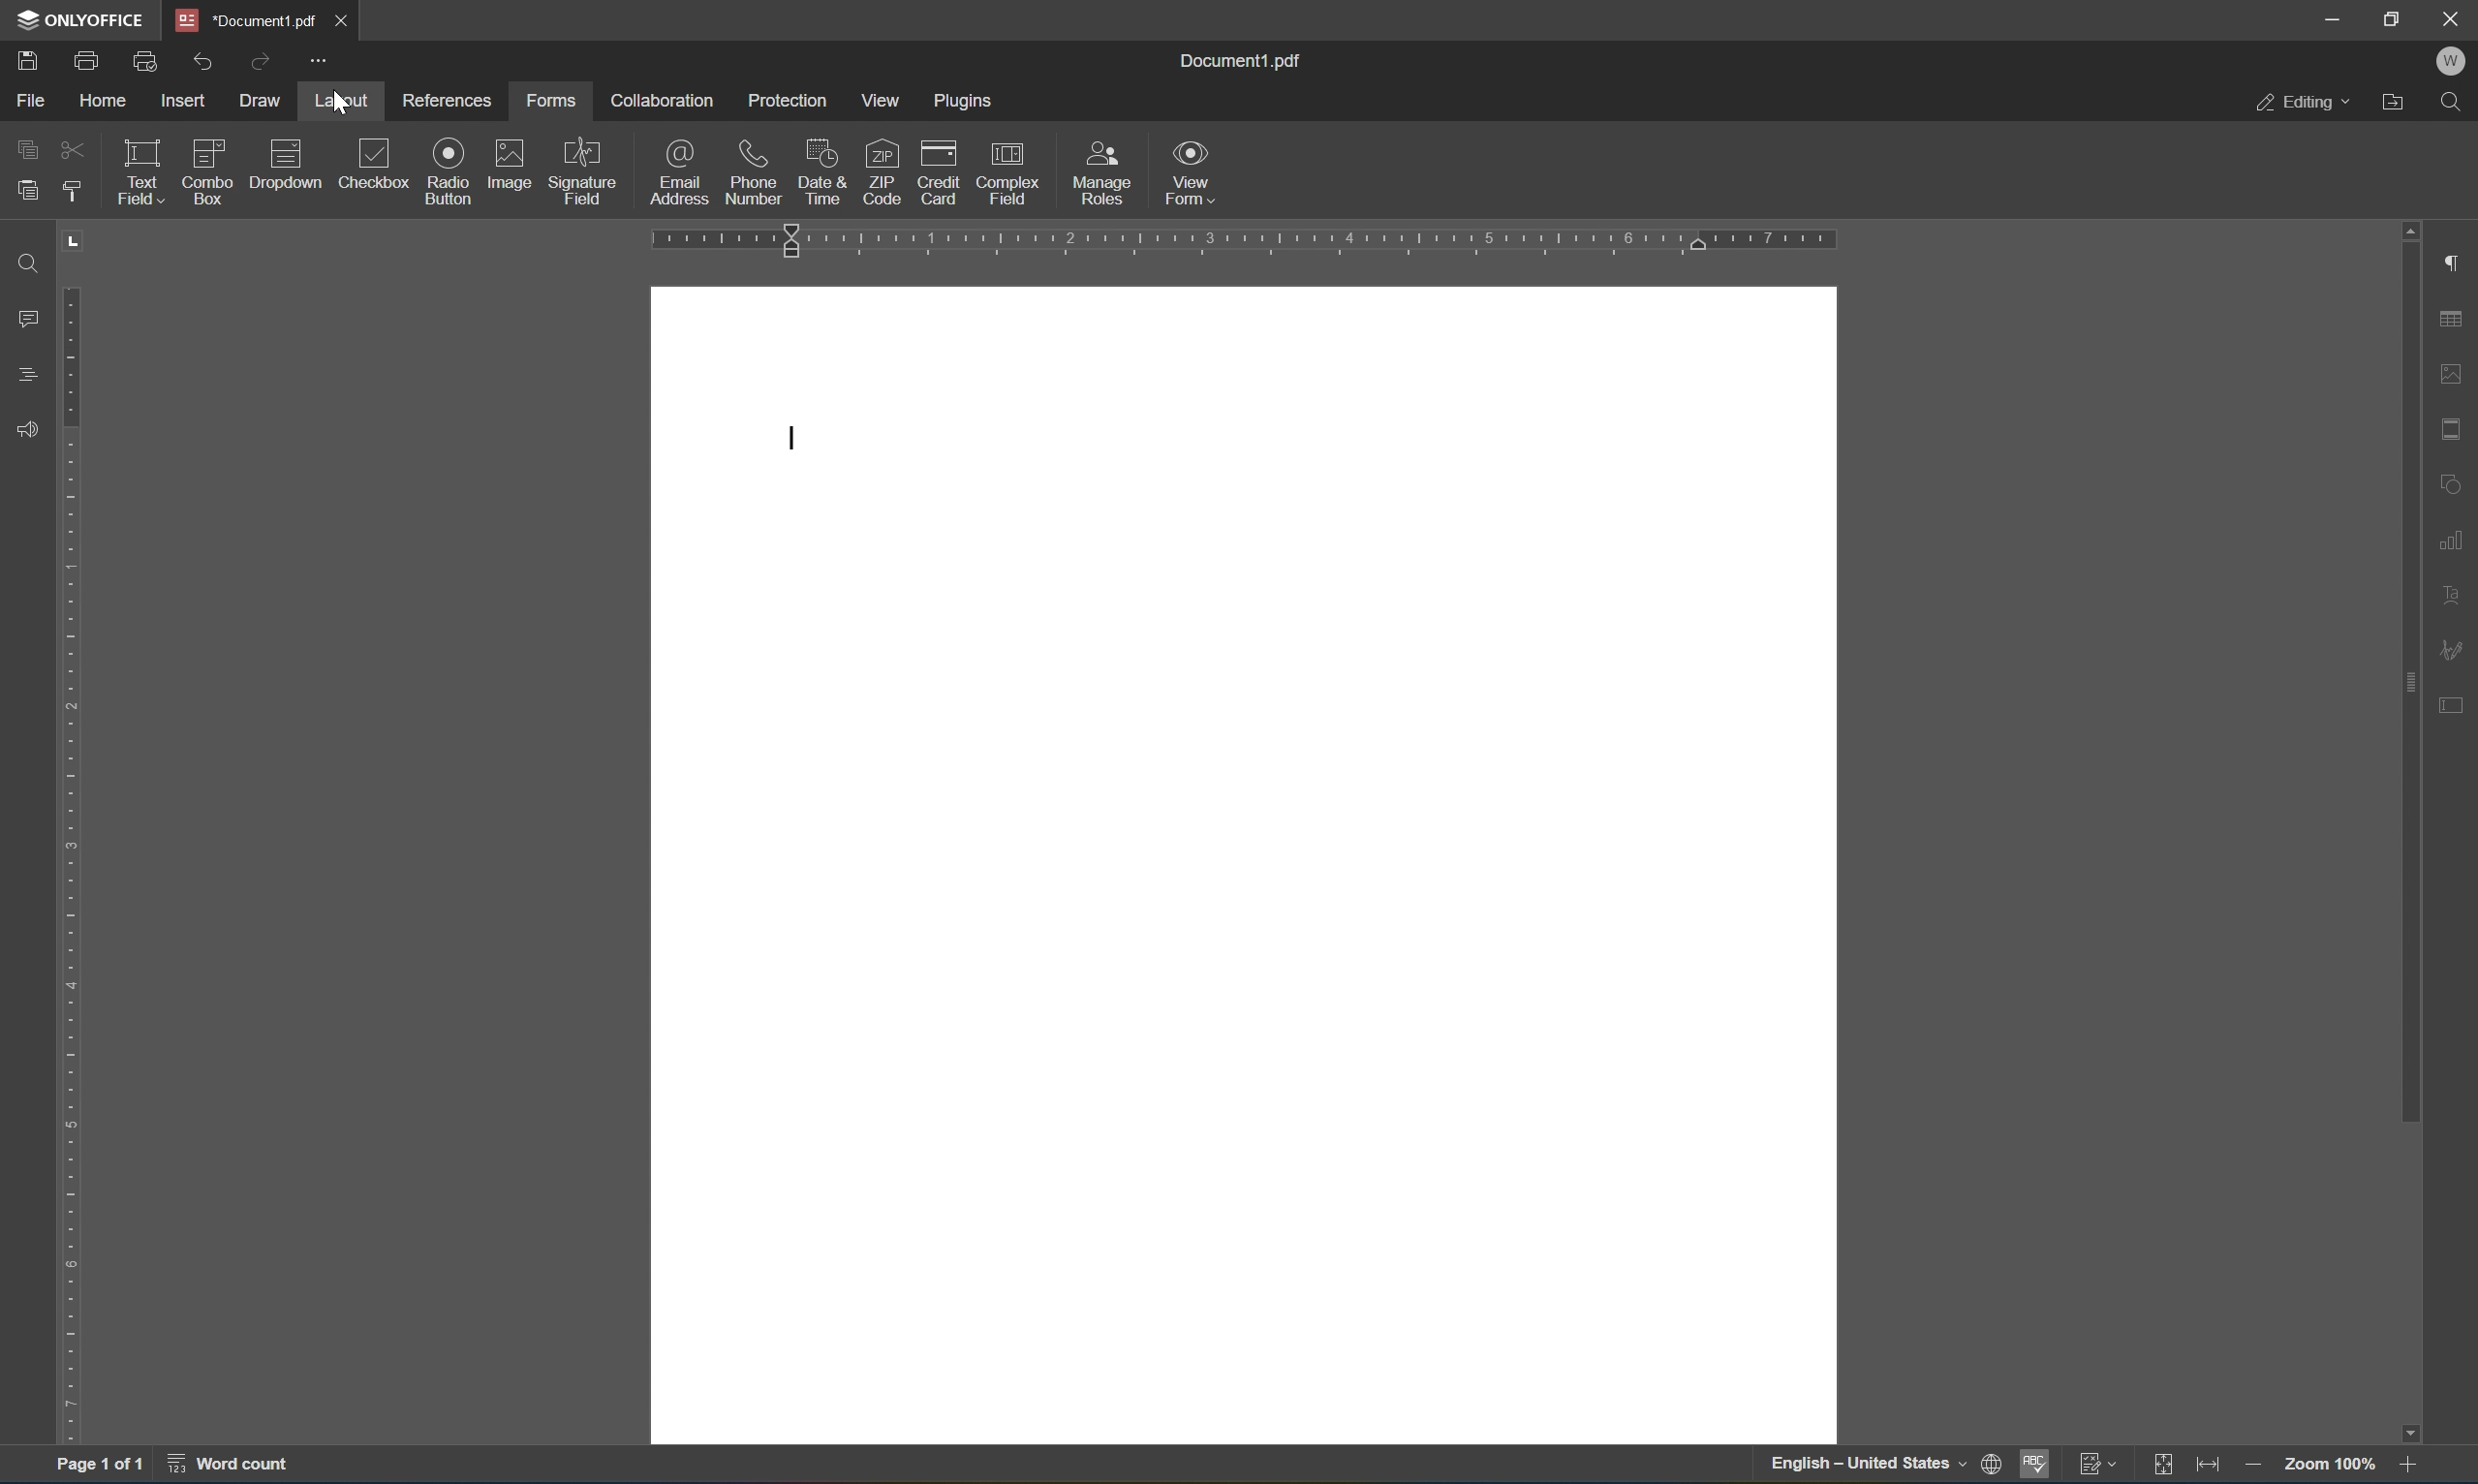  Describe the element at coordinates (322, 64) in the screenshot. I see `customize quick access toolbar` at that location.